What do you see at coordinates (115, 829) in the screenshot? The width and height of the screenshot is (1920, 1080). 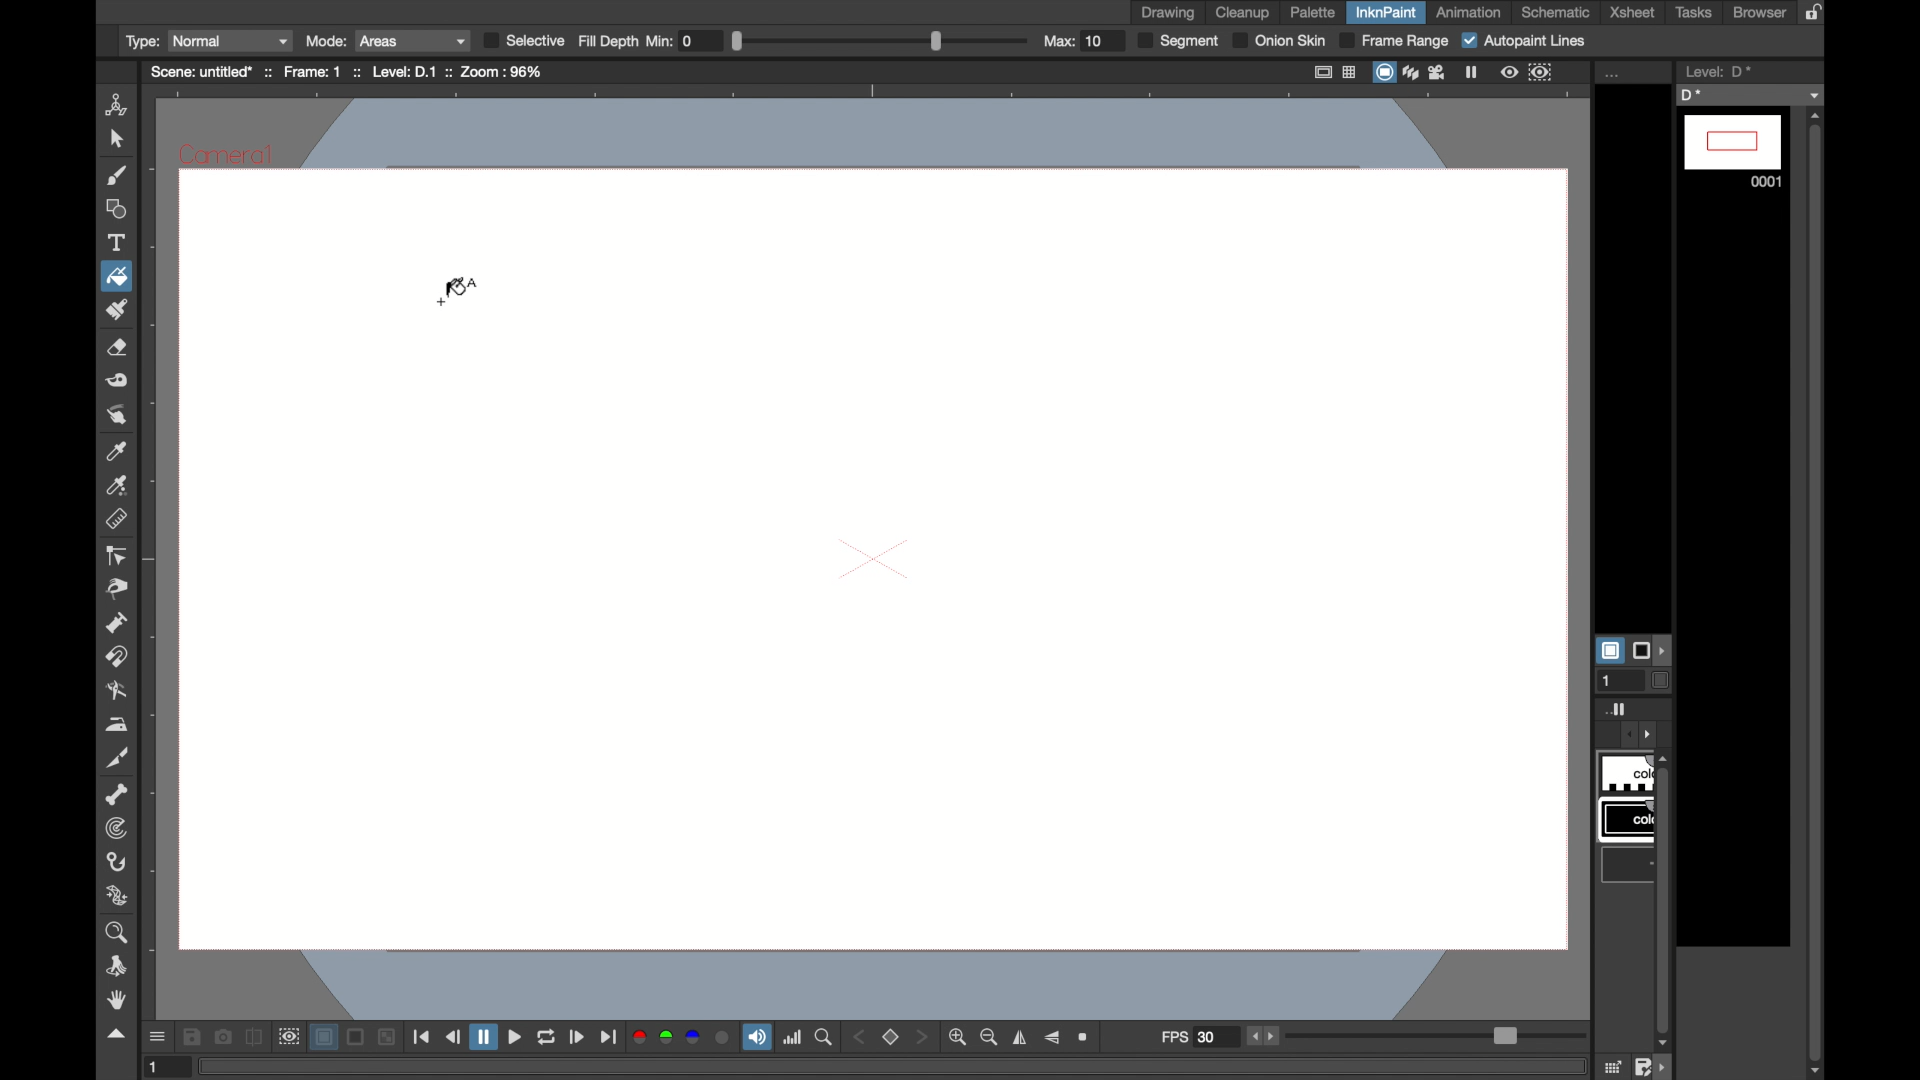 I see `tracker tool` at bounding box center [115, 829].